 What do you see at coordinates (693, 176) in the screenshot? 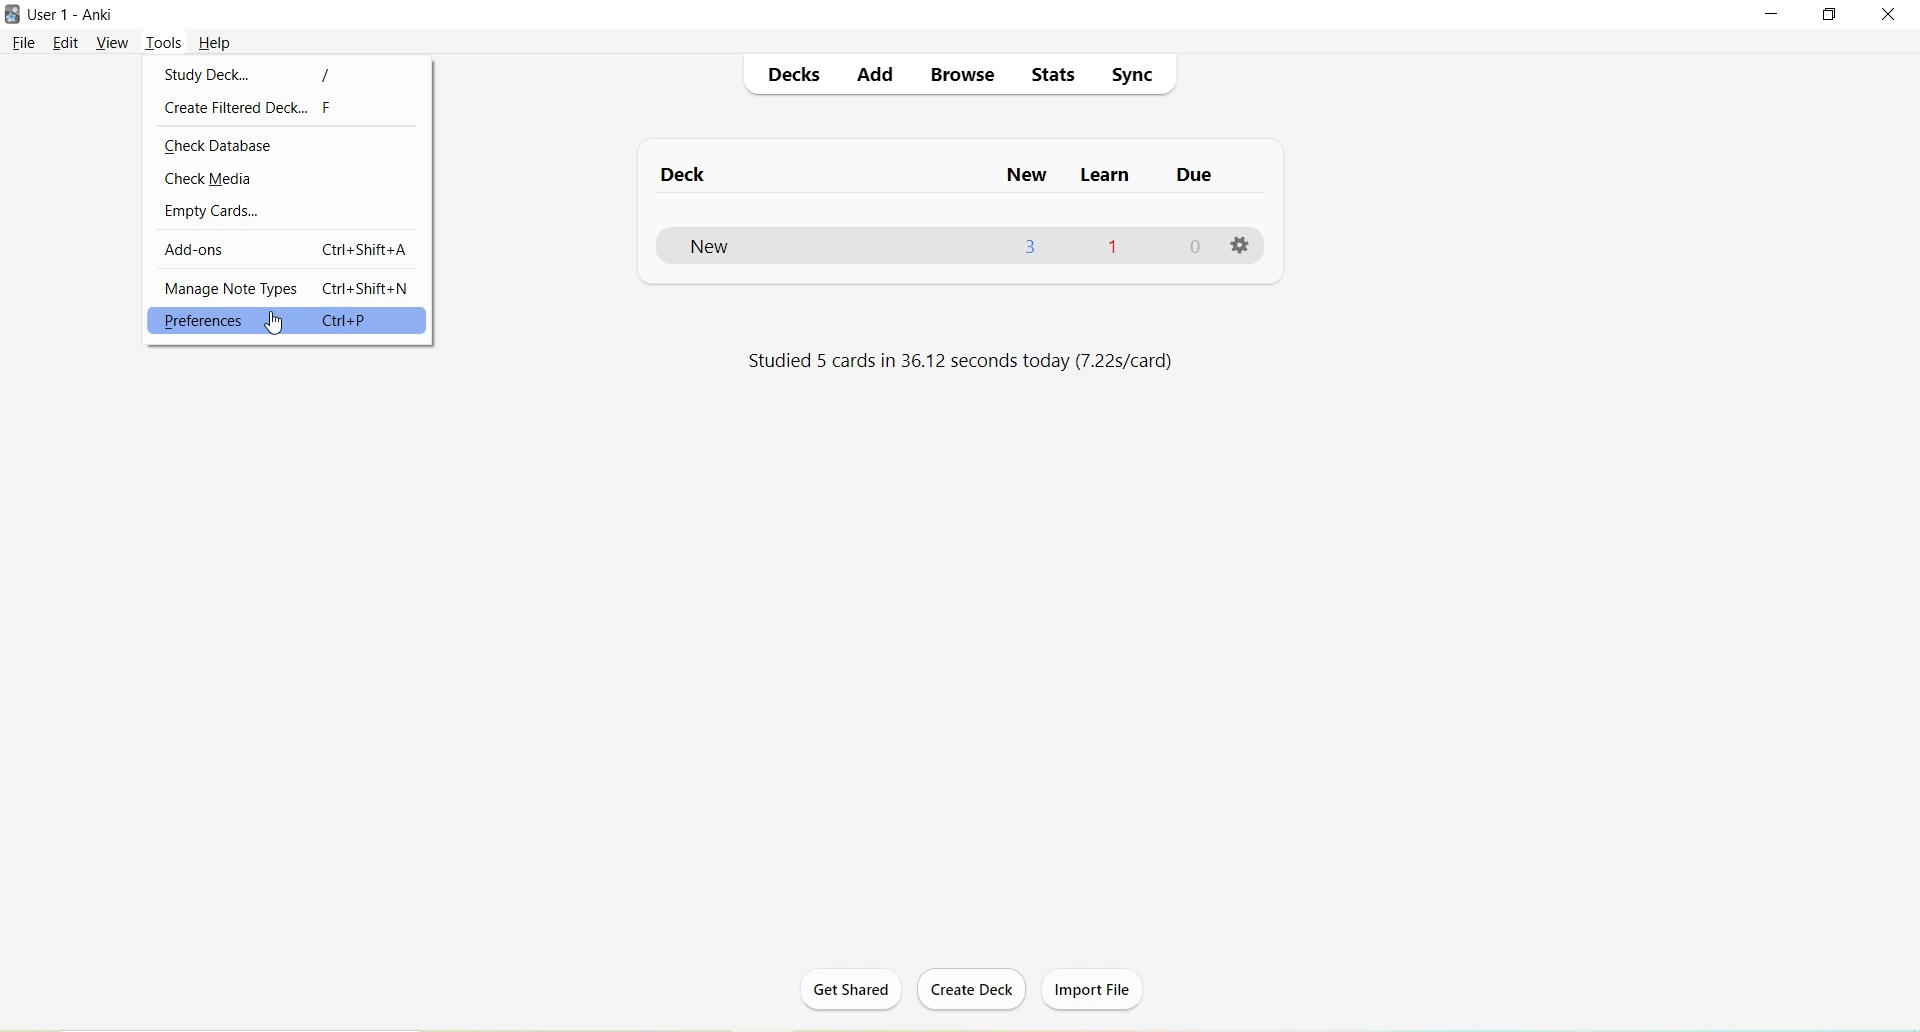
I see `Deck` at bounding box center [693, 176].